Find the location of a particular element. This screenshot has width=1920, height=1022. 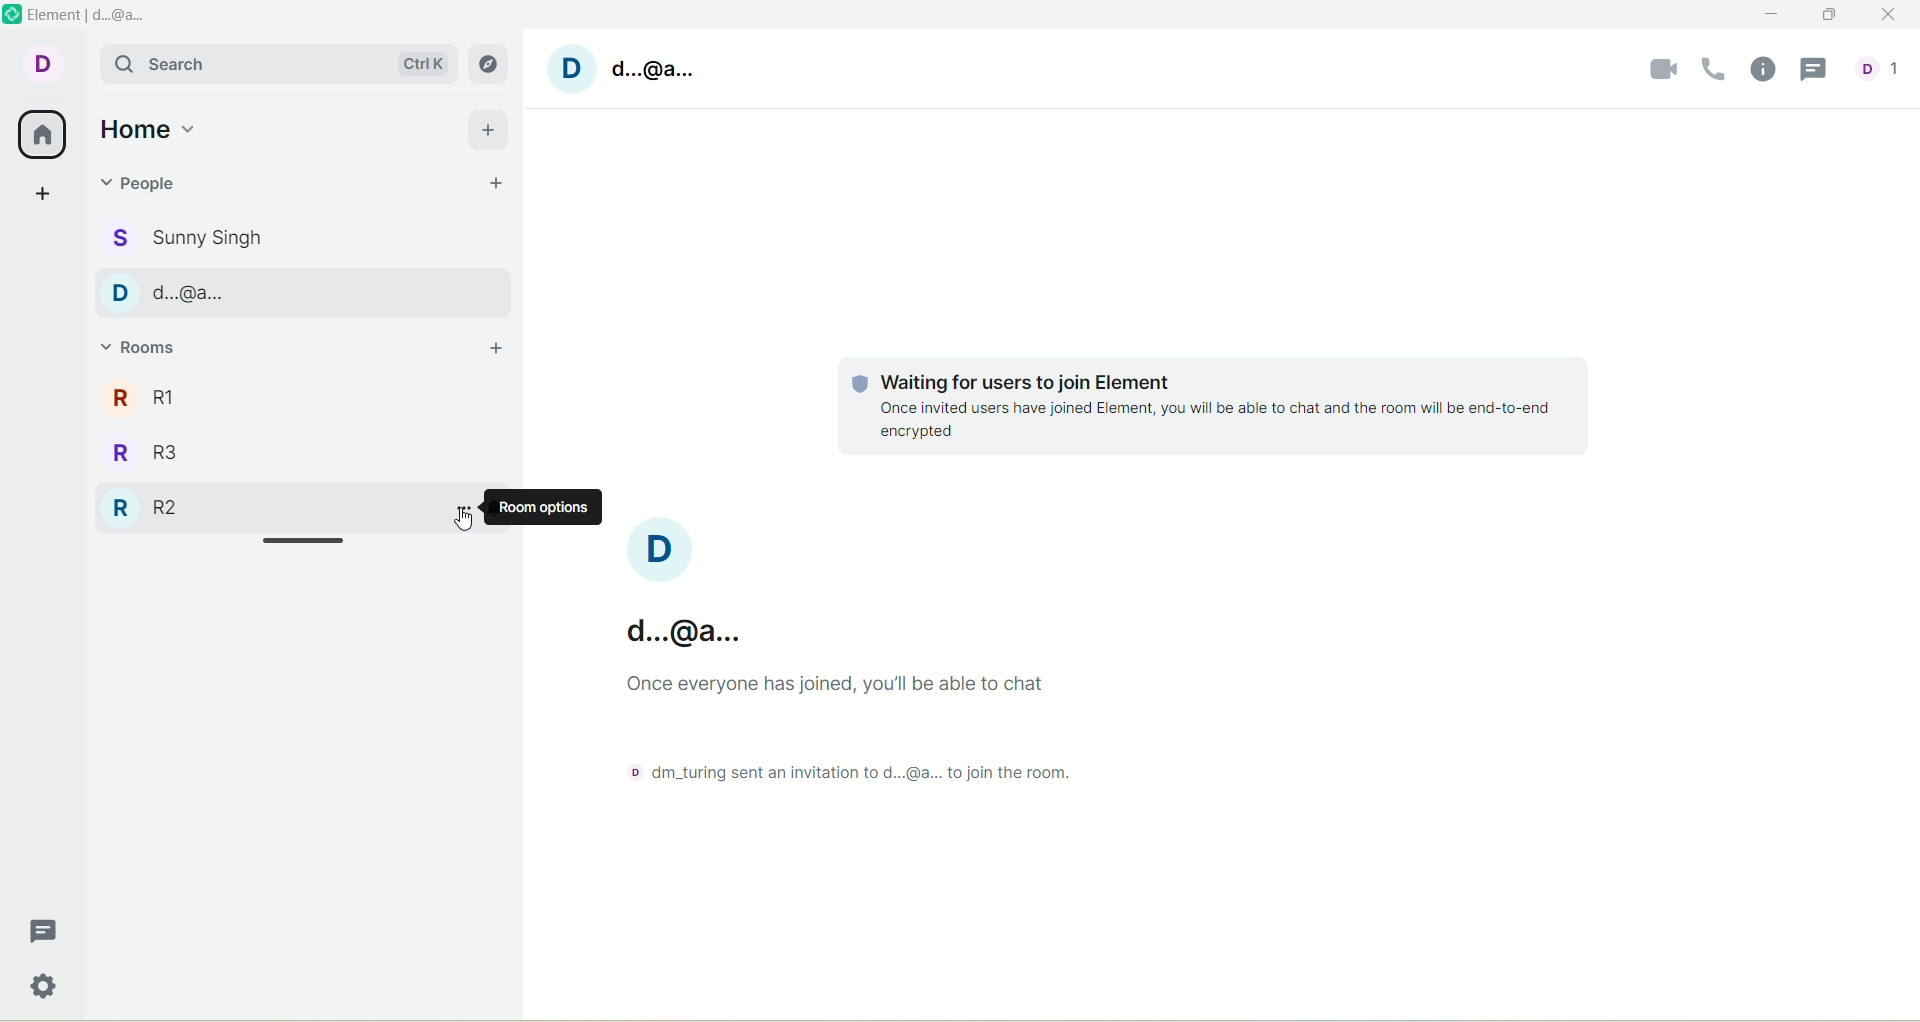

threads is located at coordinates (1813, 72).